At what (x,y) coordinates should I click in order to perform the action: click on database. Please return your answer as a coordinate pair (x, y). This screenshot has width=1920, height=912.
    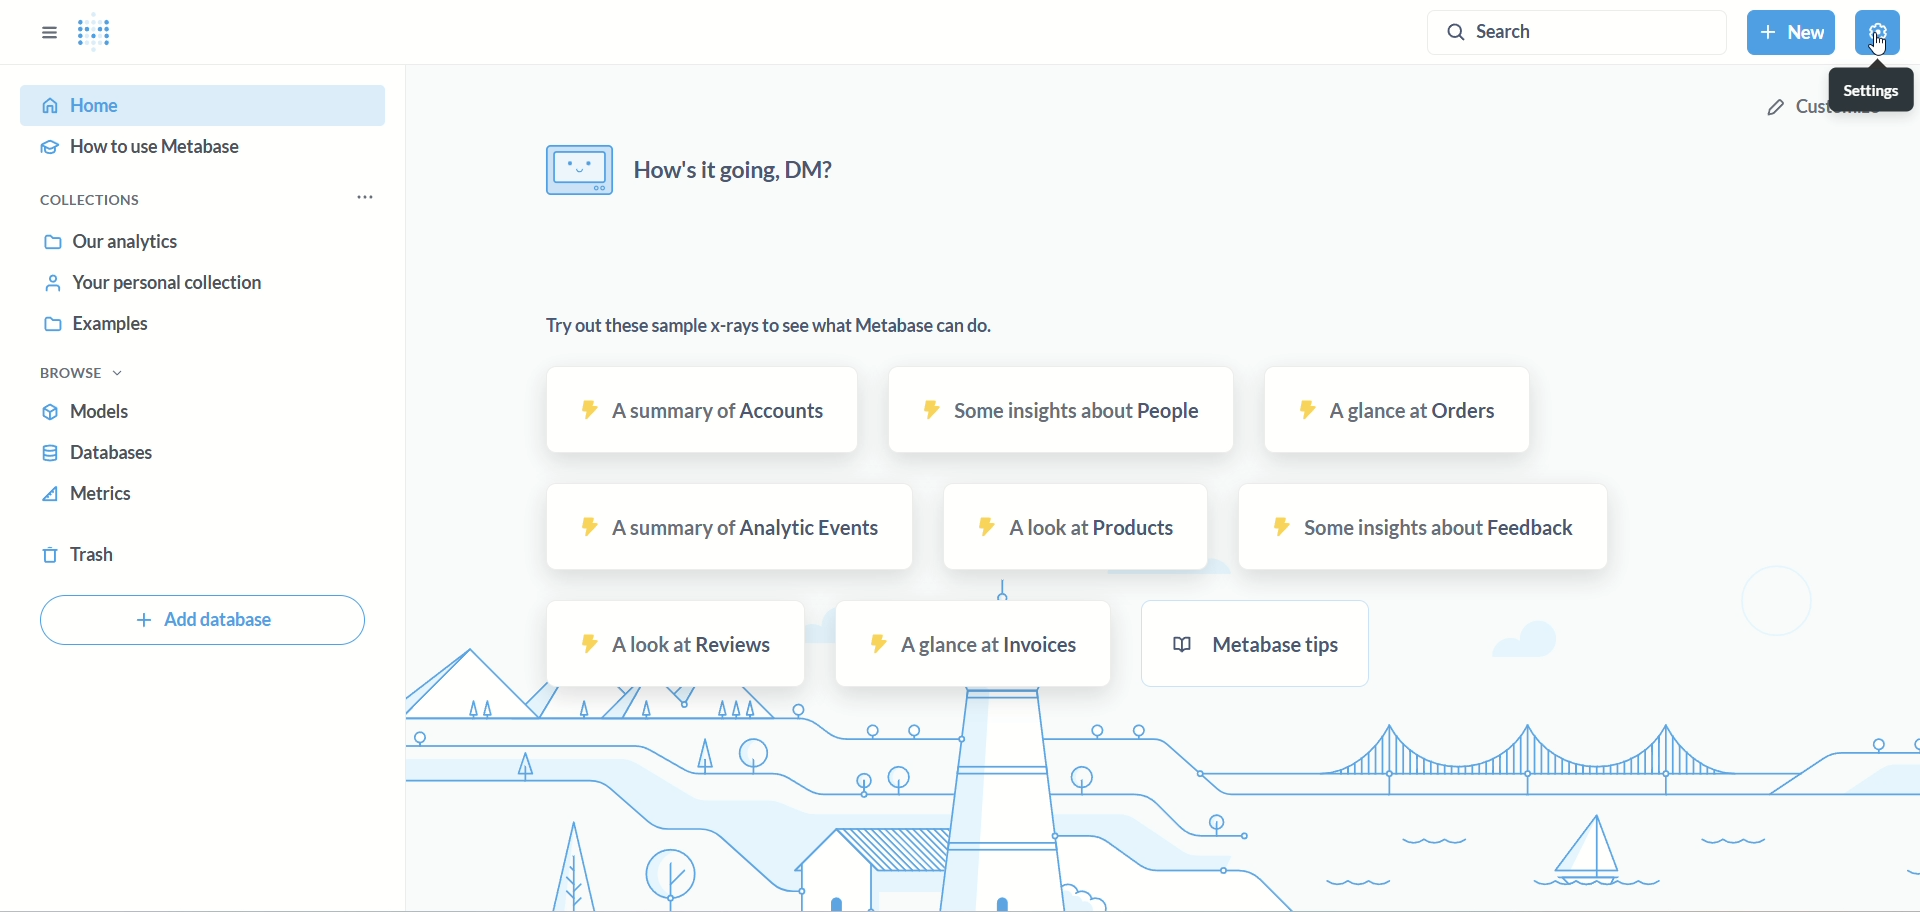
    Looking at the image, I should click on (101, 455).